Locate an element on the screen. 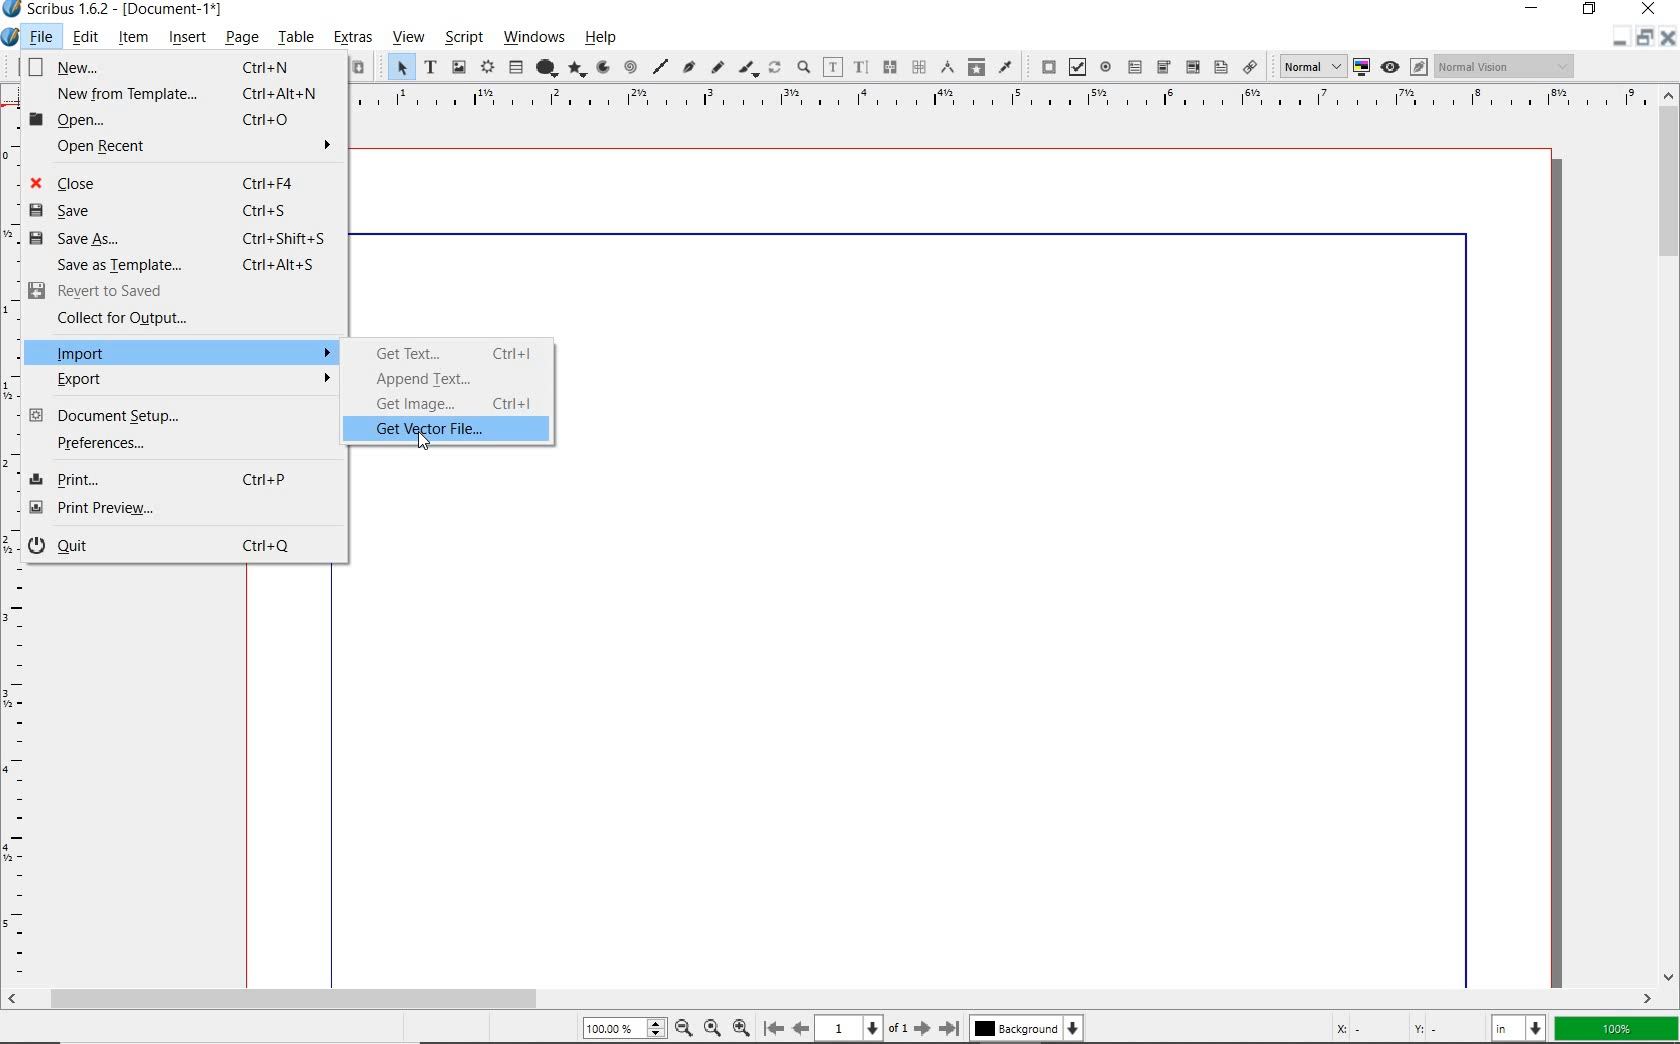  Save as Template... Ctrl+Alt+S is located at coordinates (184, 264).